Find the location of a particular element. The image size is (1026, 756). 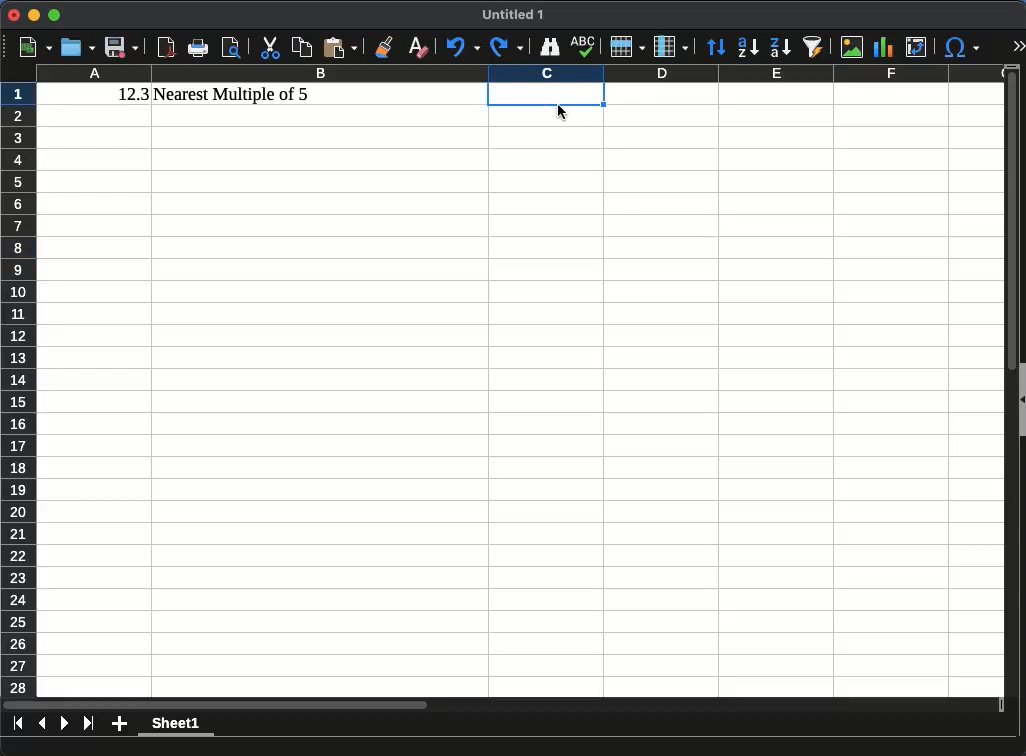

print preview is located at coordinates (233, 47).